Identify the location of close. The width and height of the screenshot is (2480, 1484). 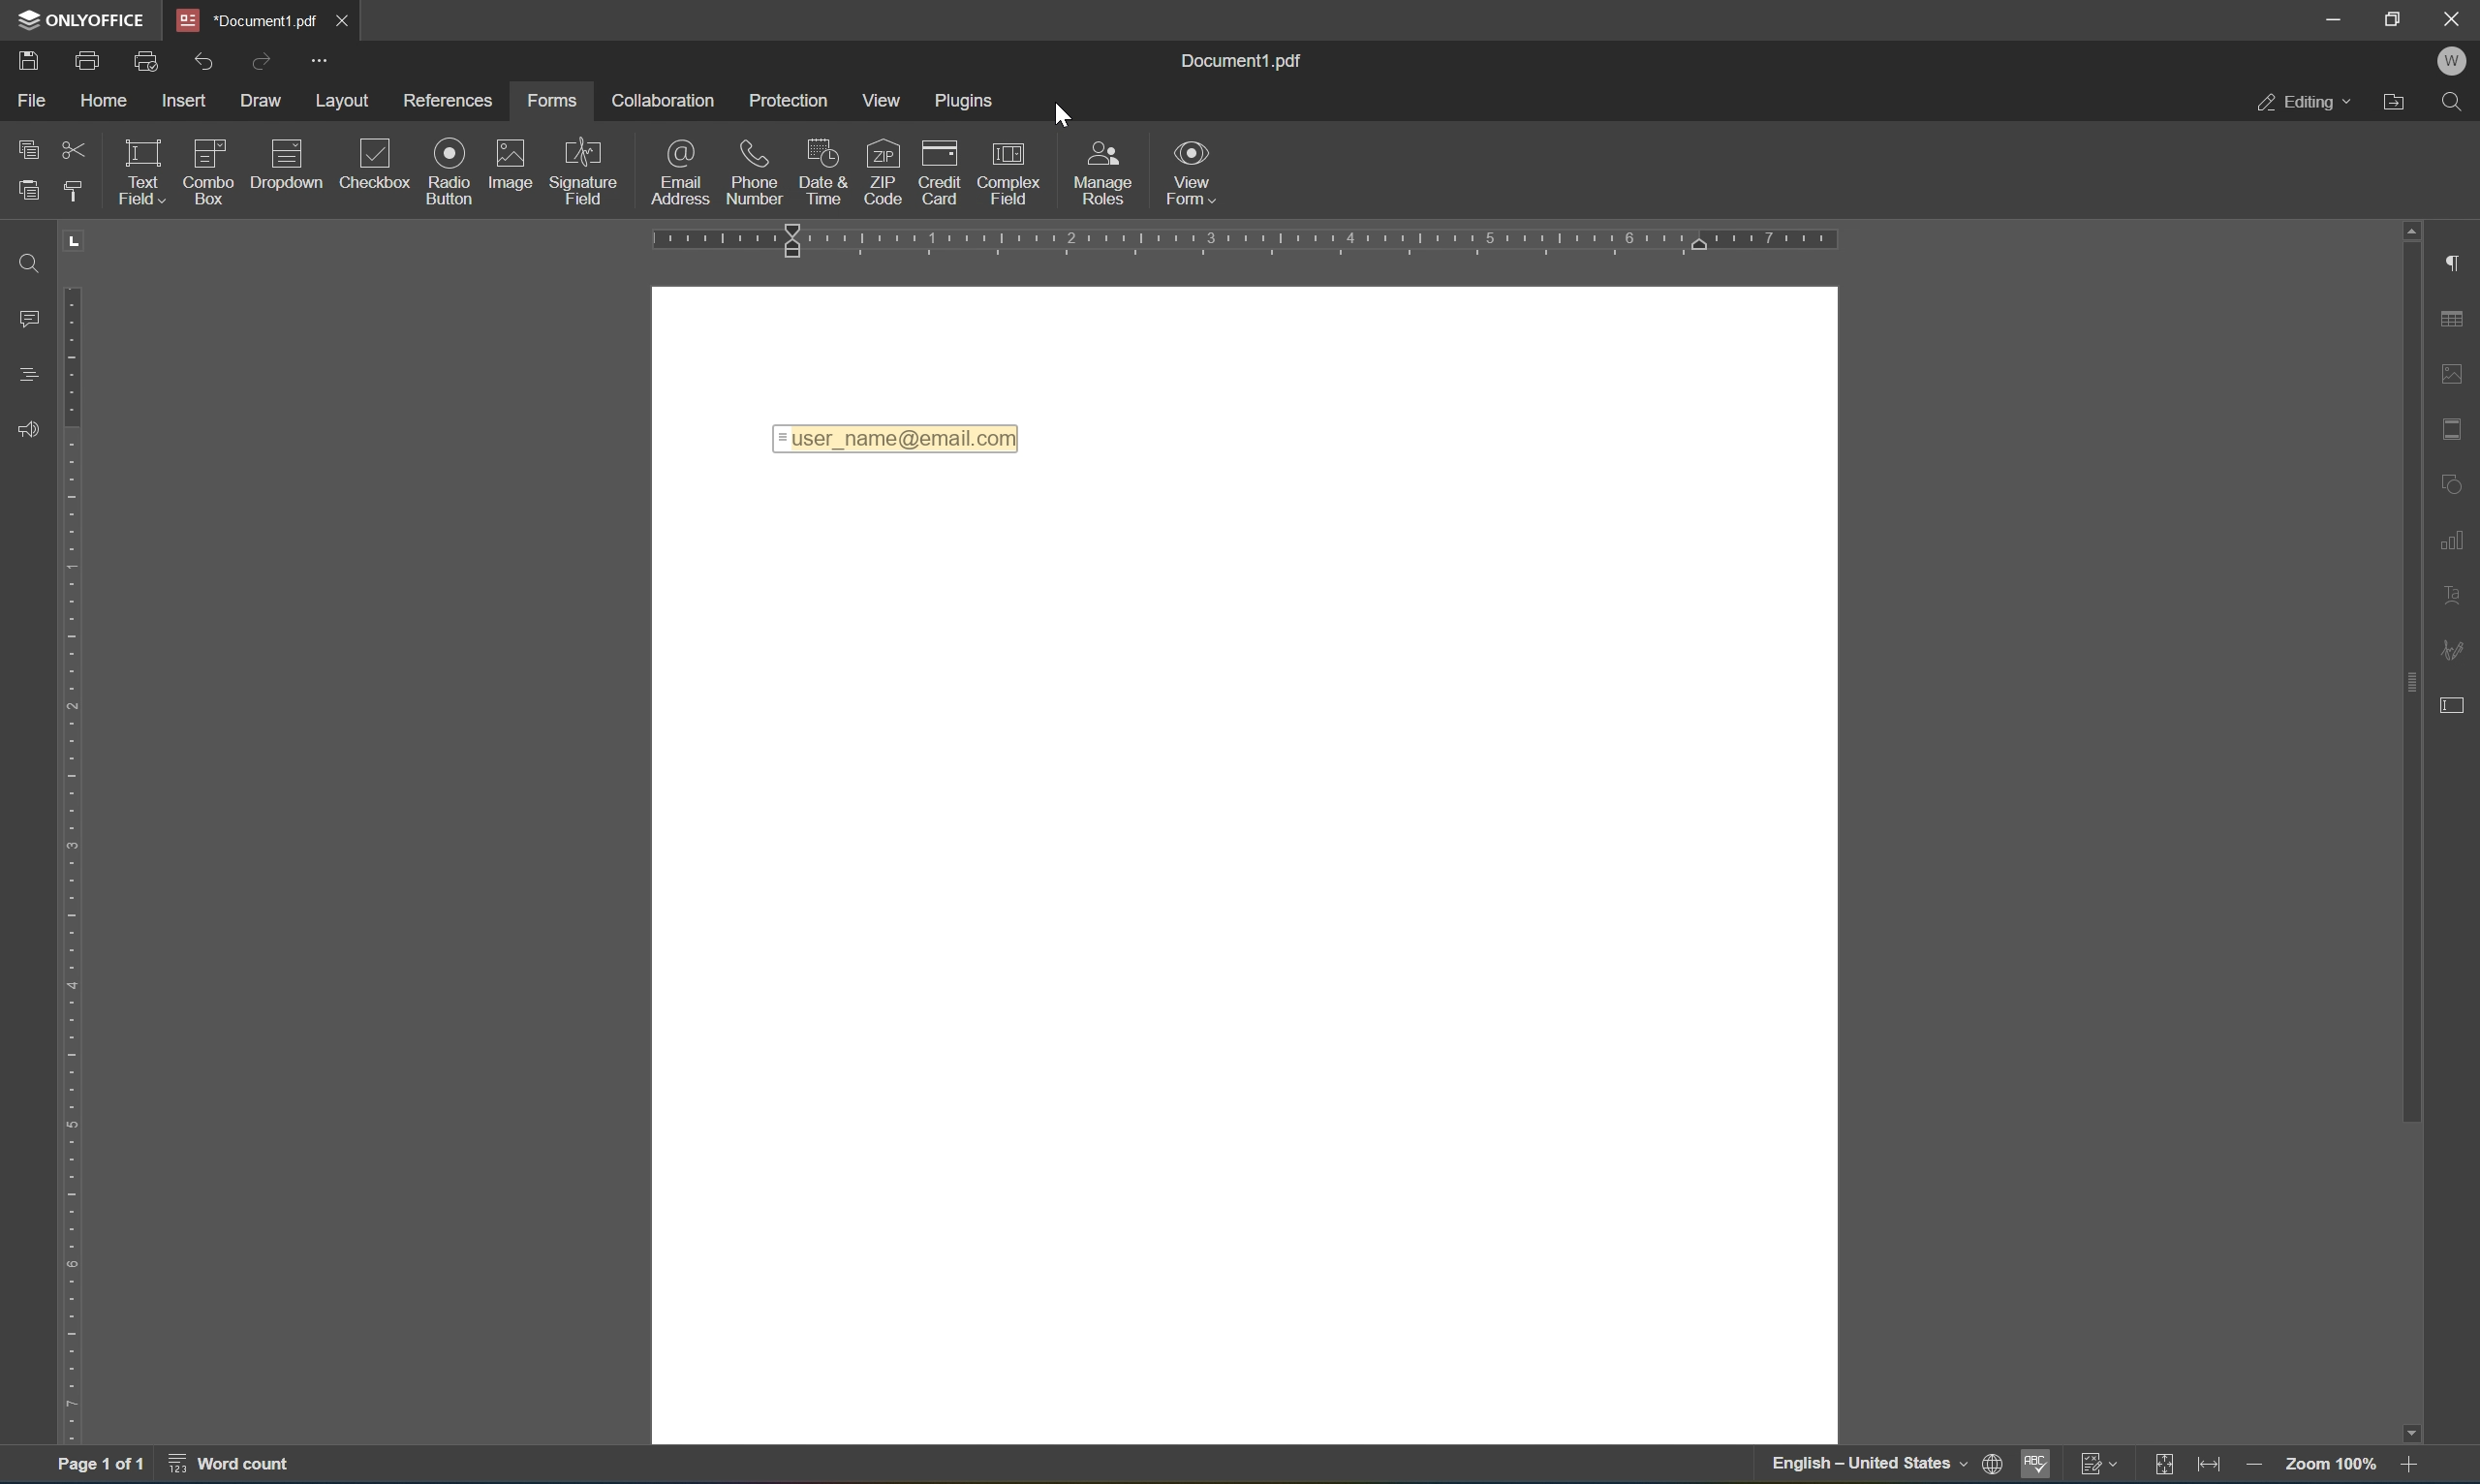
(2455, 19).